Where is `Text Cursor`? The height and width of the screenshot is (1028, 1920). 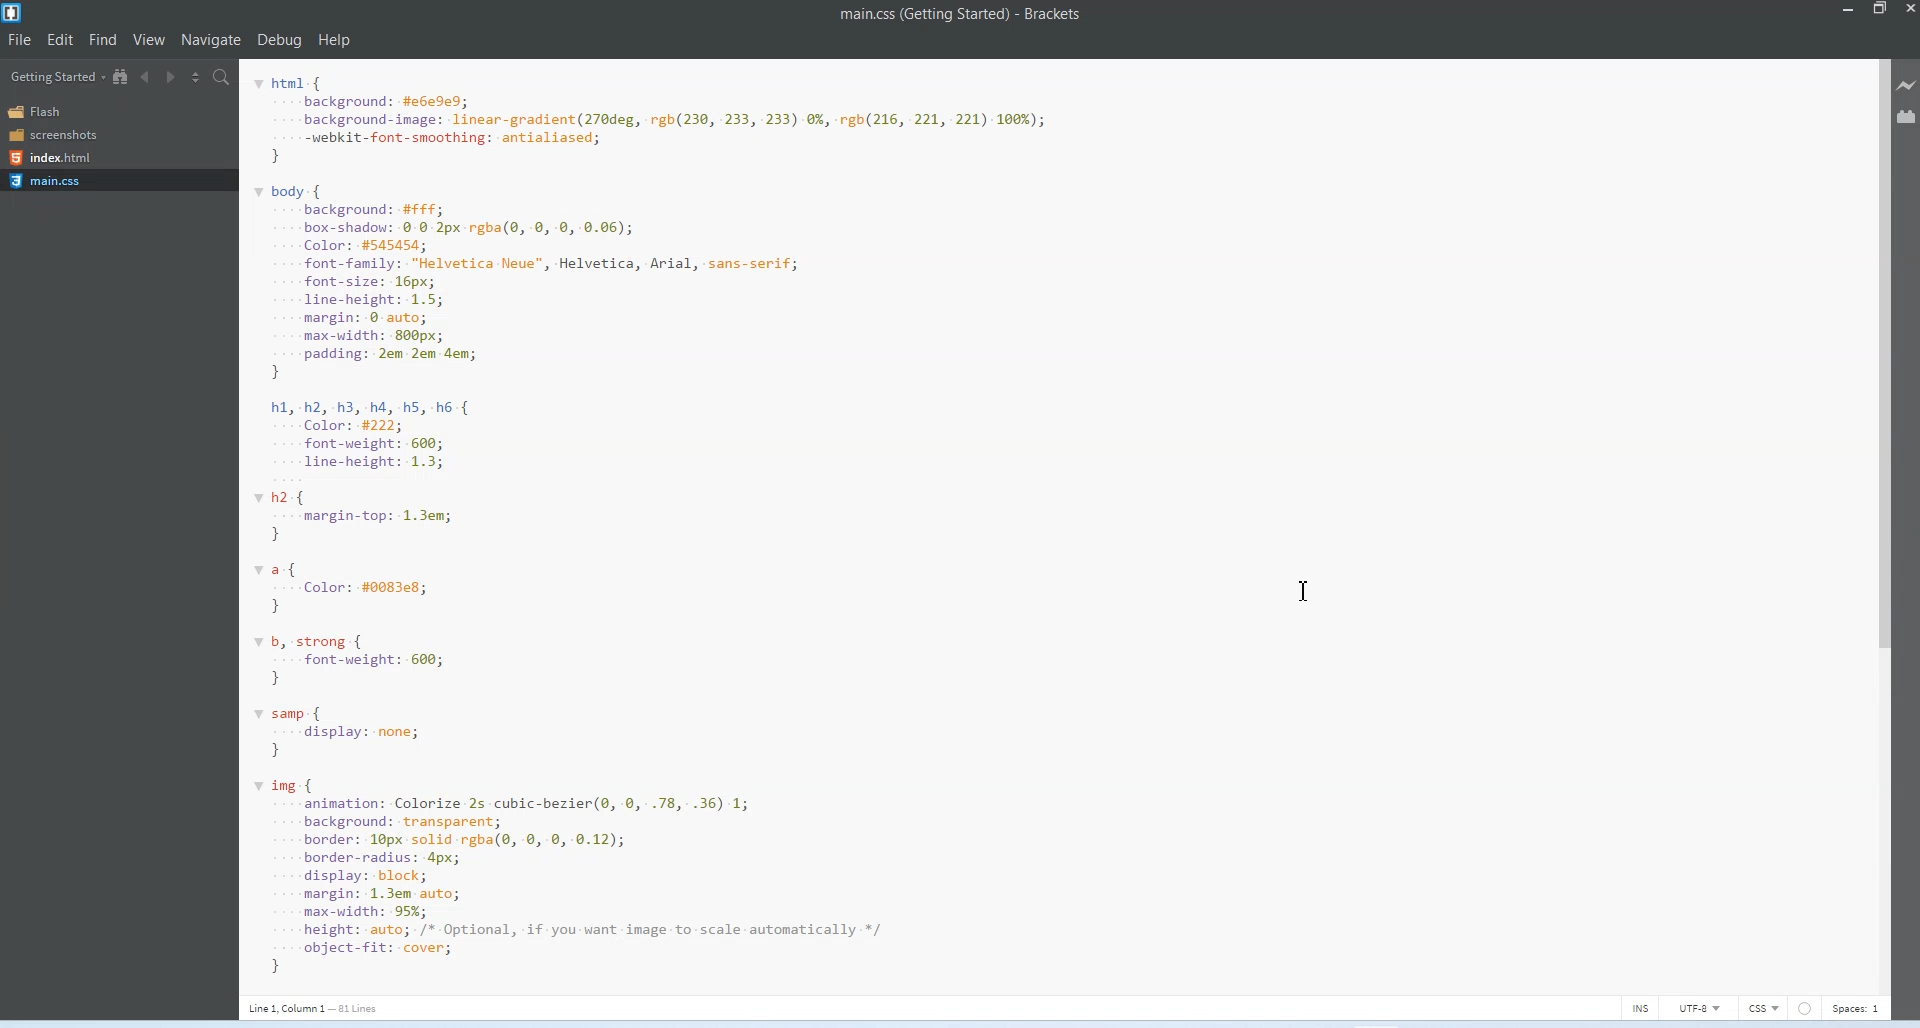 Text Cursor is located at coordinates (1303, 591).